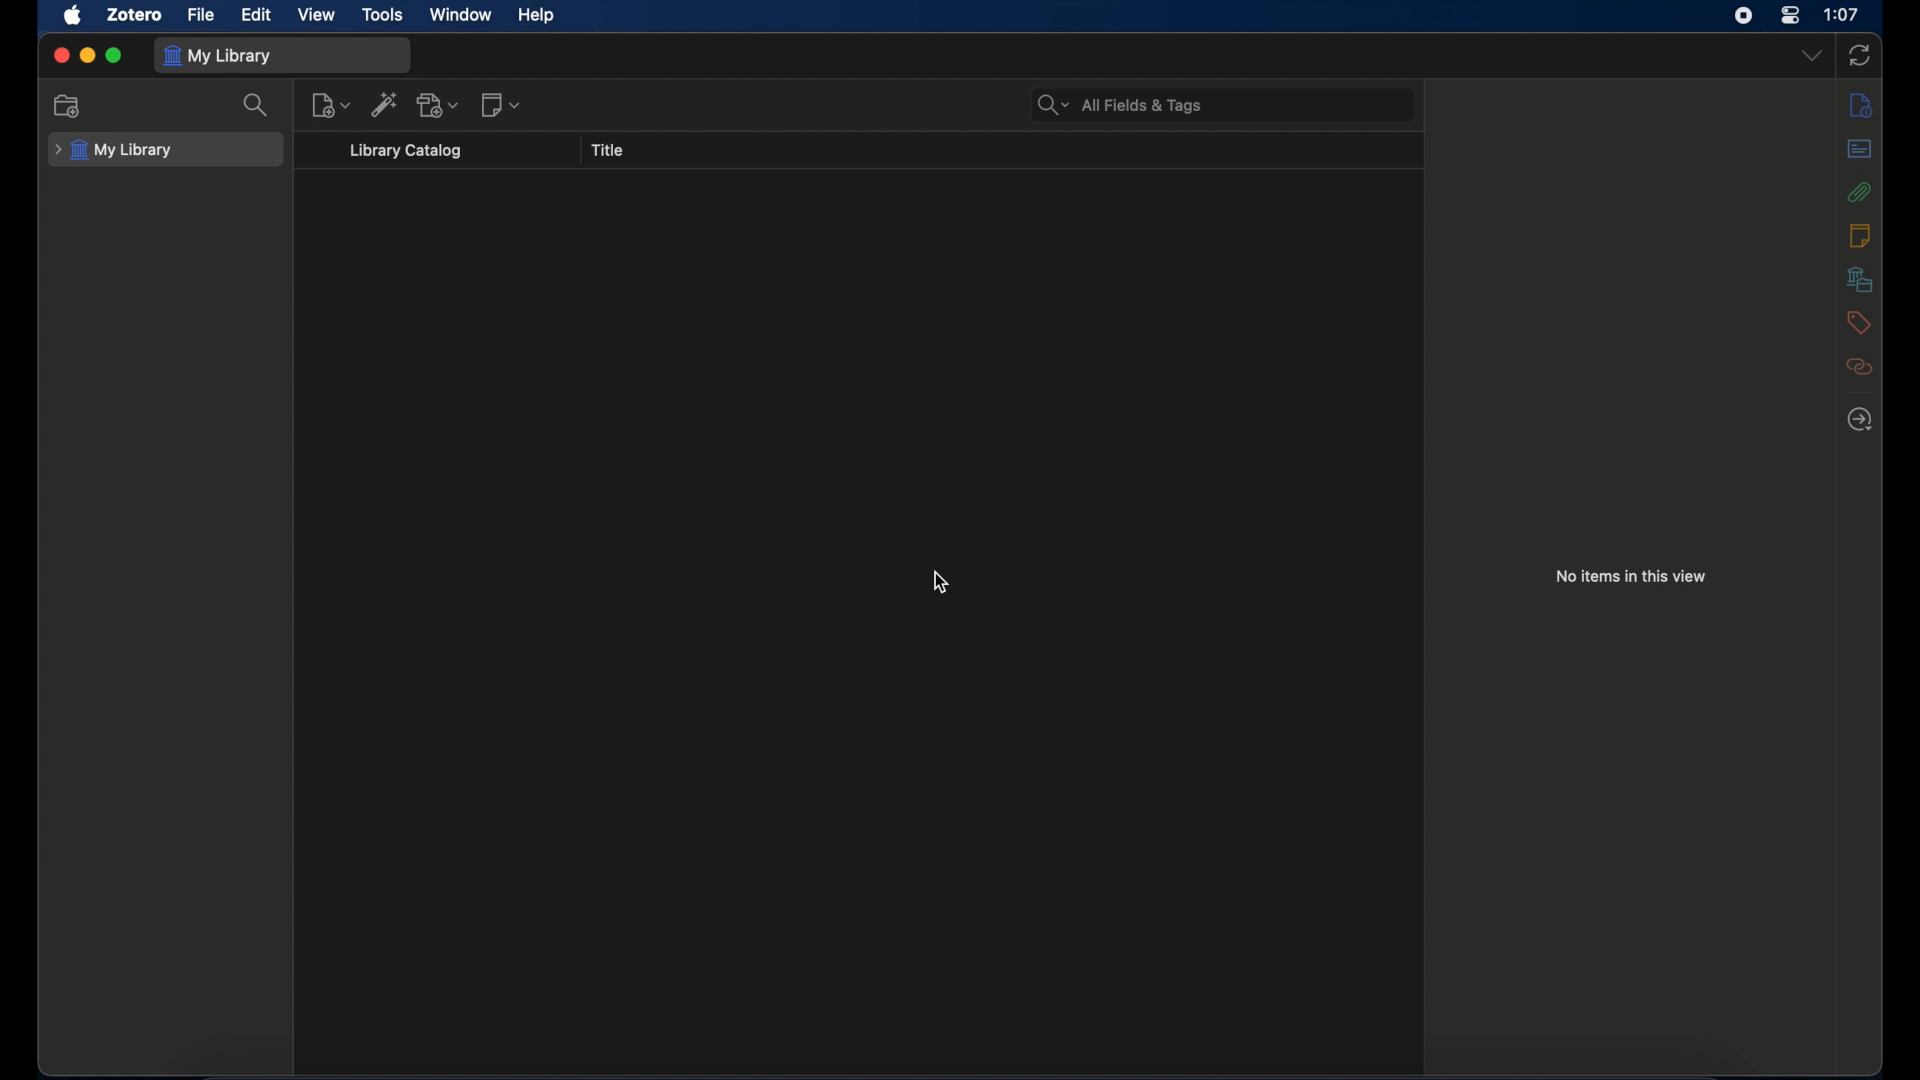  I want to click on new item, so click(330, 106).